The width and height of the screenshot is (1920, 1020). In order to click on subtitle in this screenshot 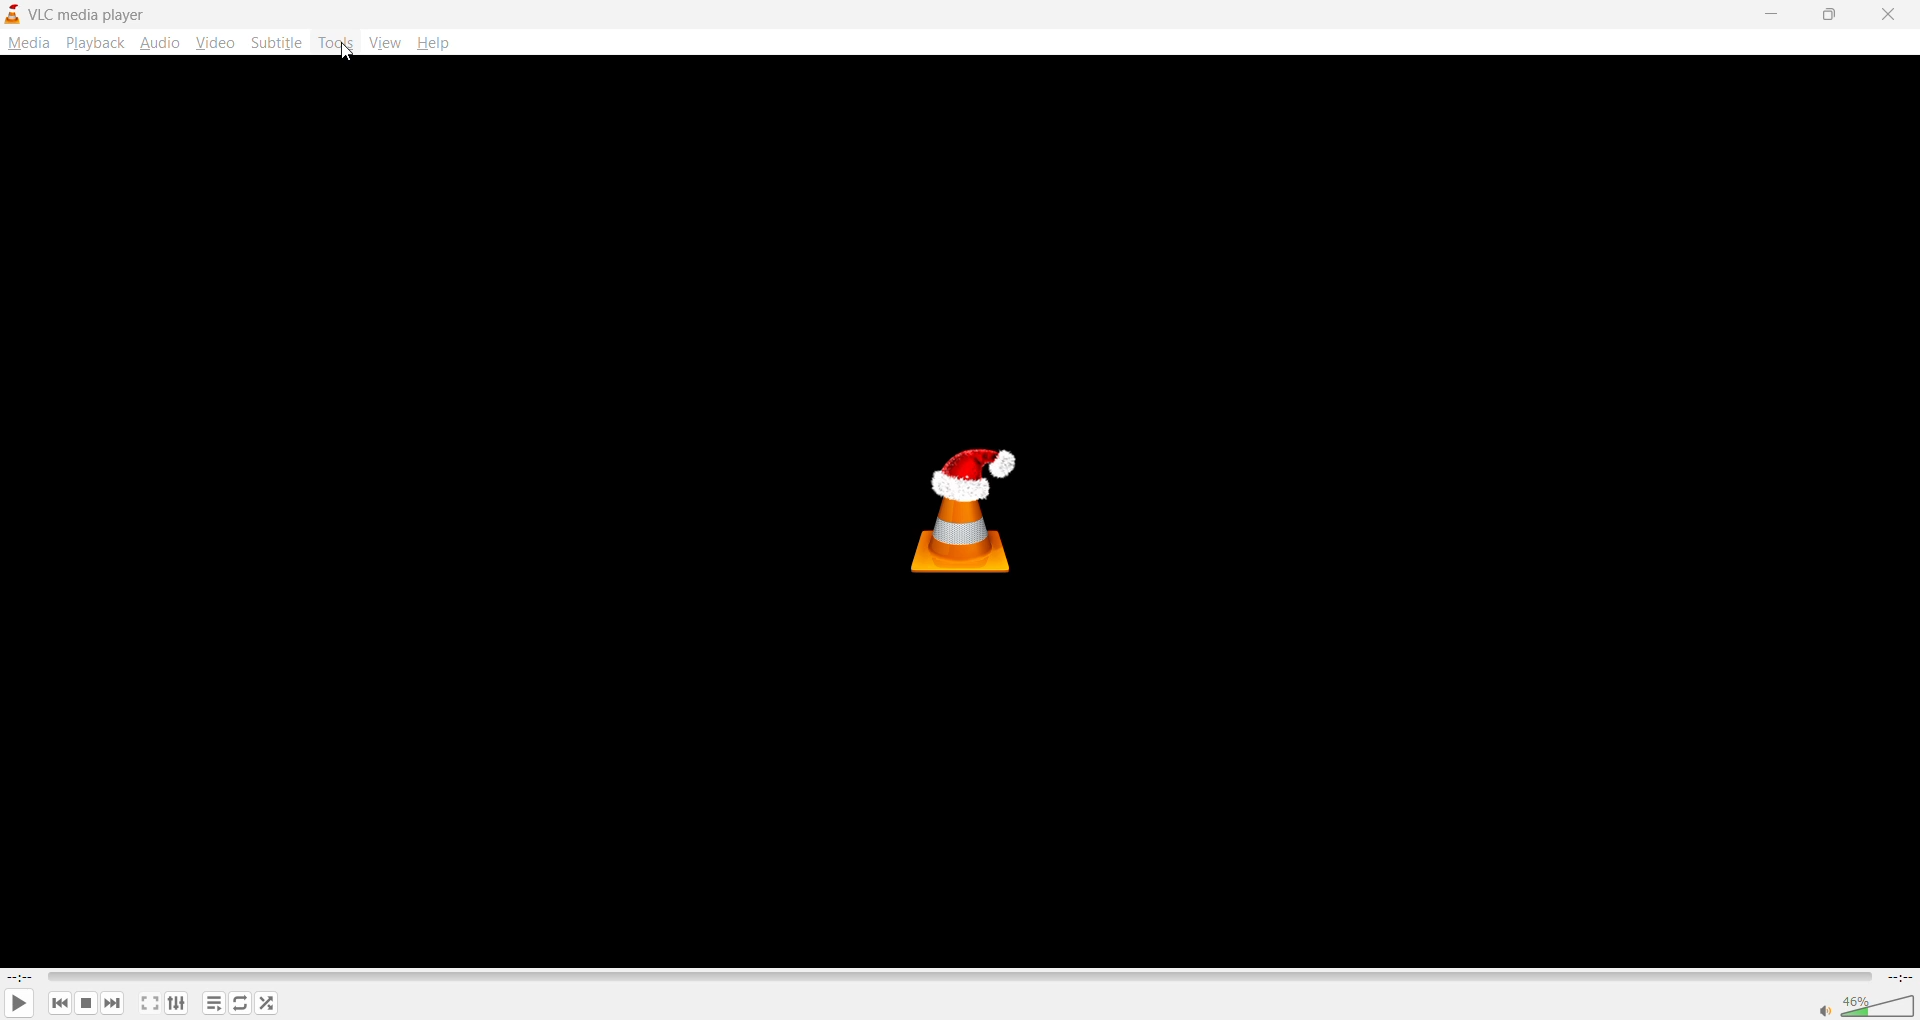, I will do `click(276, 43)`.